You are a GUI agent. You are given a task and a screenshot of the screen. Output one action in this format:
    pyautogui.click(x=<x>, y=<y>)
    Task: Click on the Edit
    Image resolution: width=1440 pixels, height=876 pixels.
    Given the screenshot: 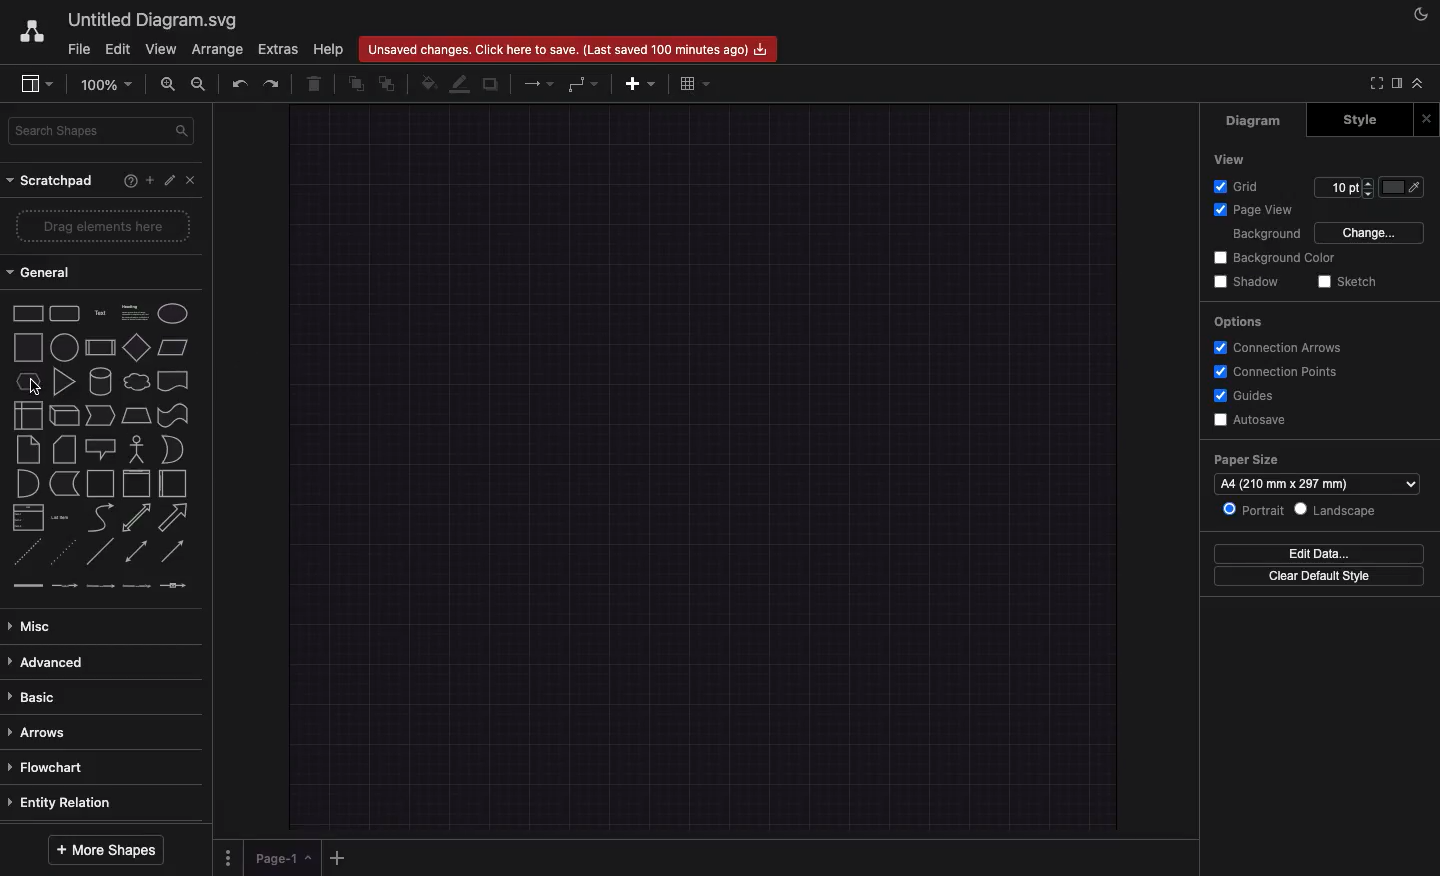 What is the action you would take?
    pyautogui.click(x=173, y=182)
    